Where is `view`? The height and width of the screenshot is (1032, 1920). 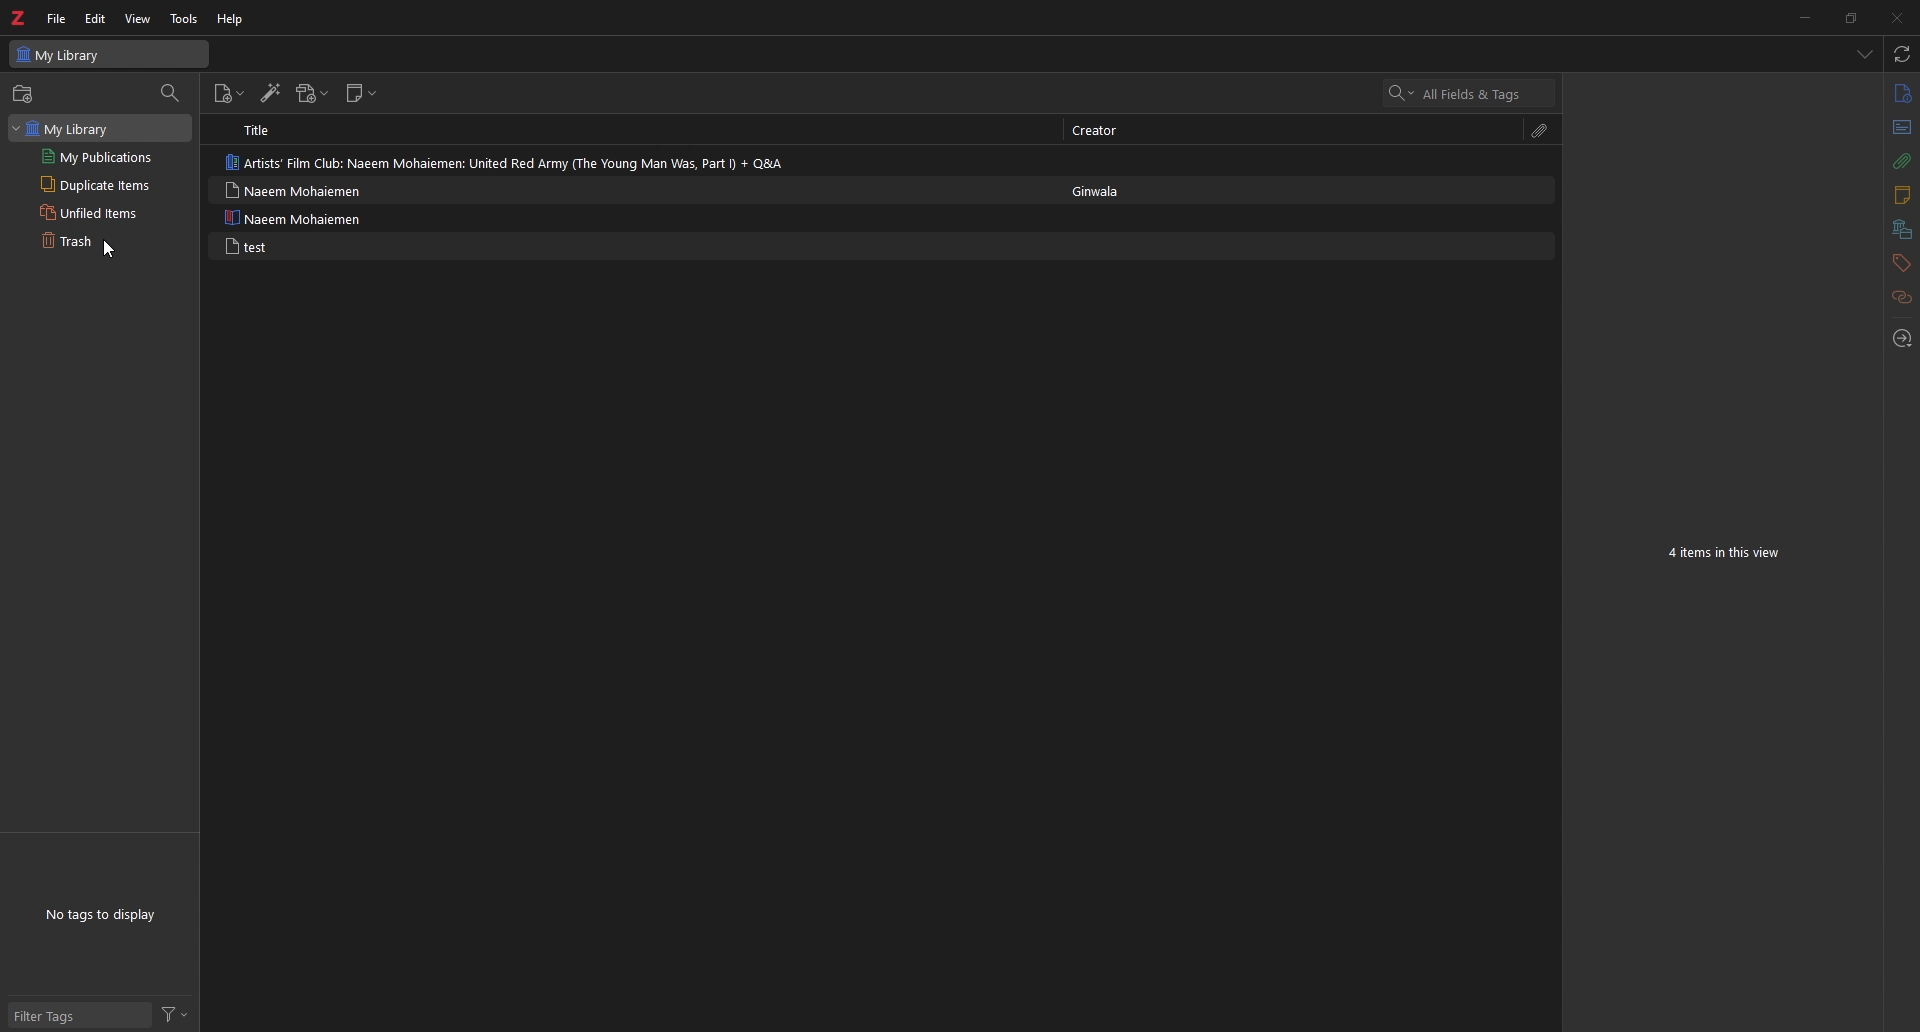 view is located at coordinates (138, 19).